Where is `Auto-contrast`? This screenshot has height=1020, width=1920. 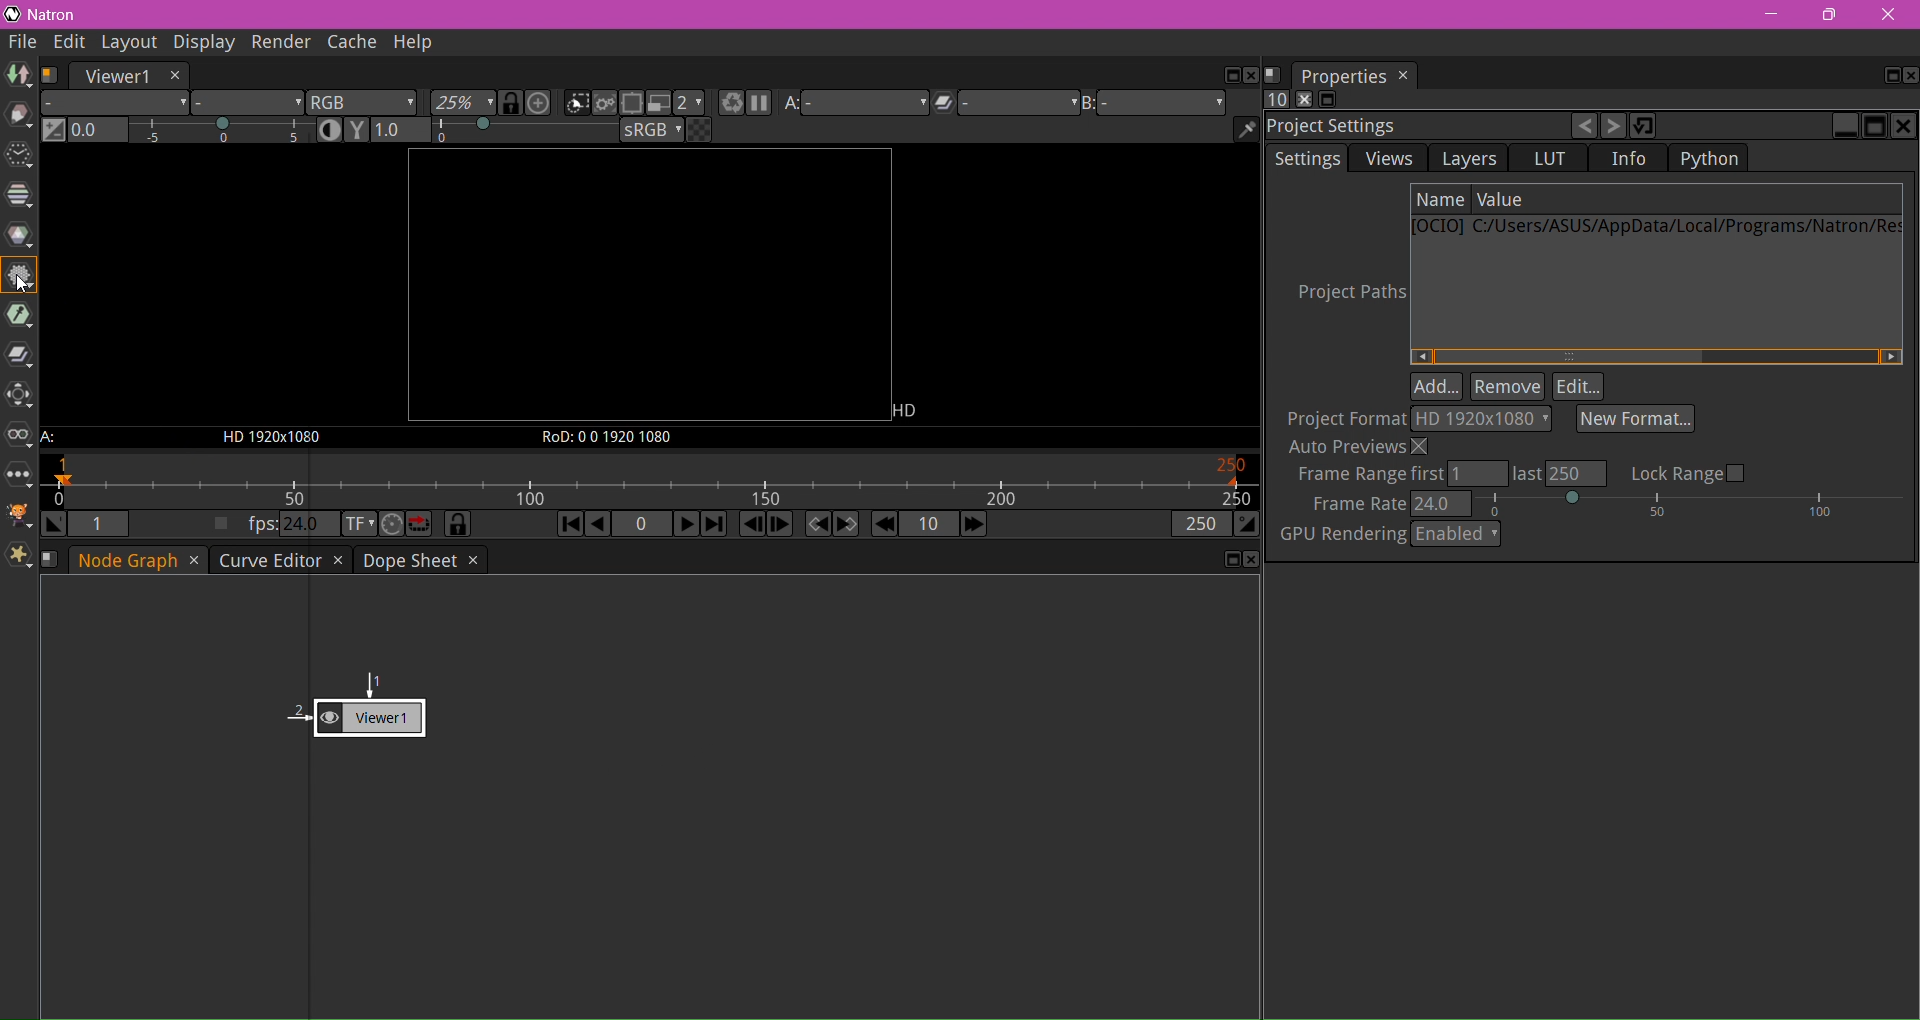
Auto-contrast is located at coordinates (332, 129).